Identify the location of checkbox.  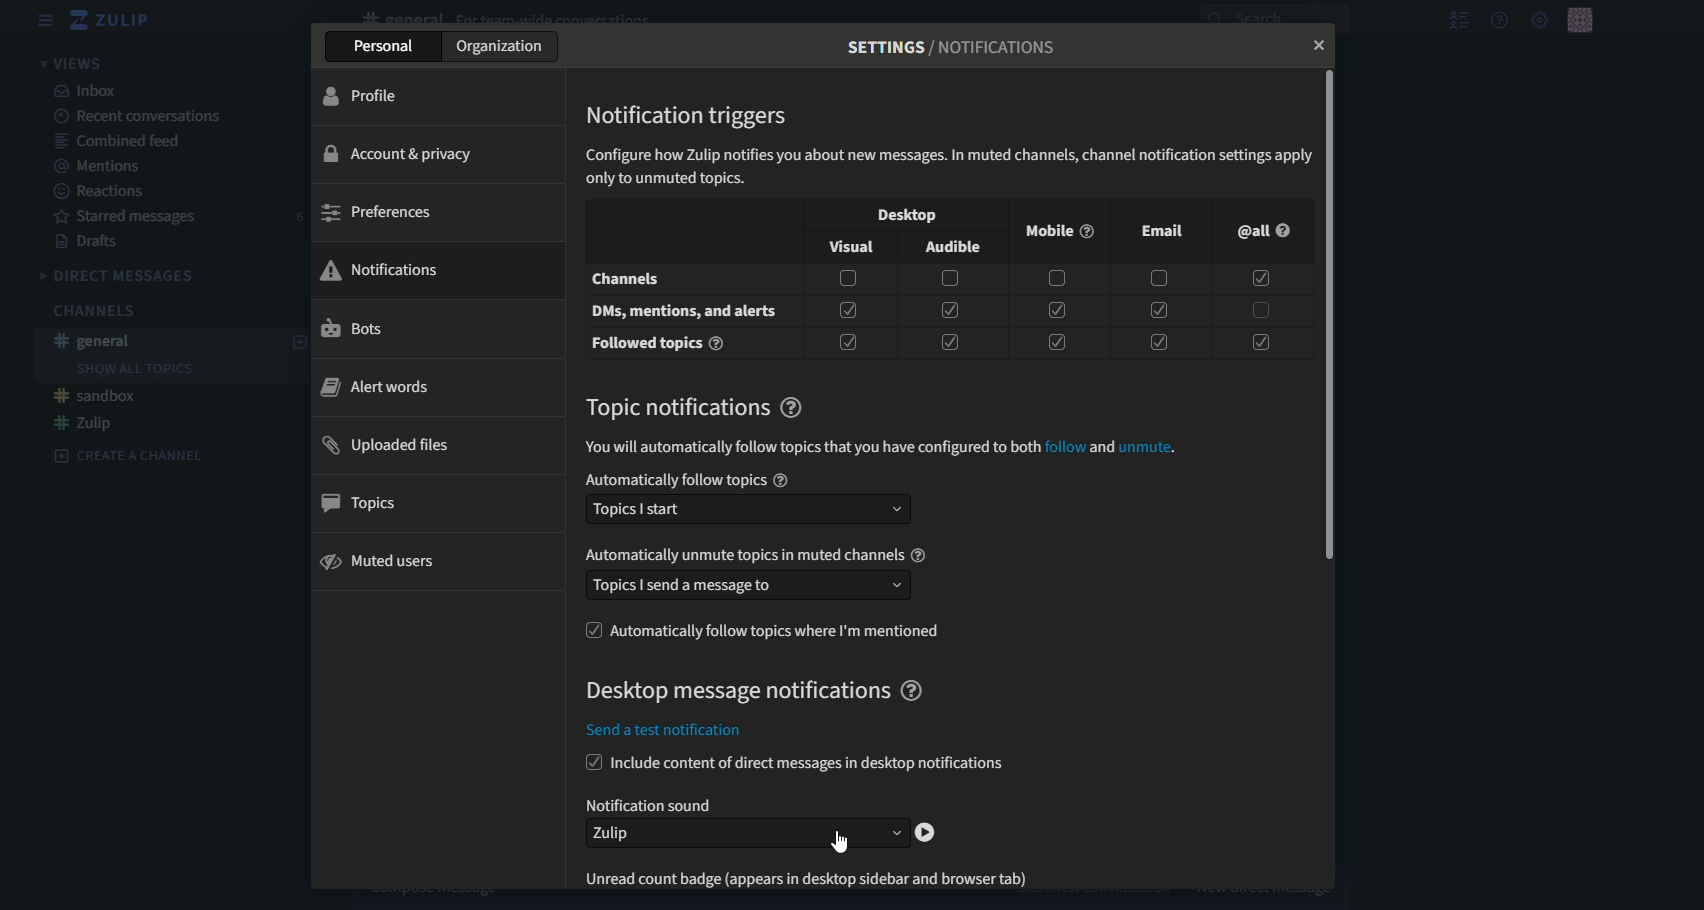
(949, 342).